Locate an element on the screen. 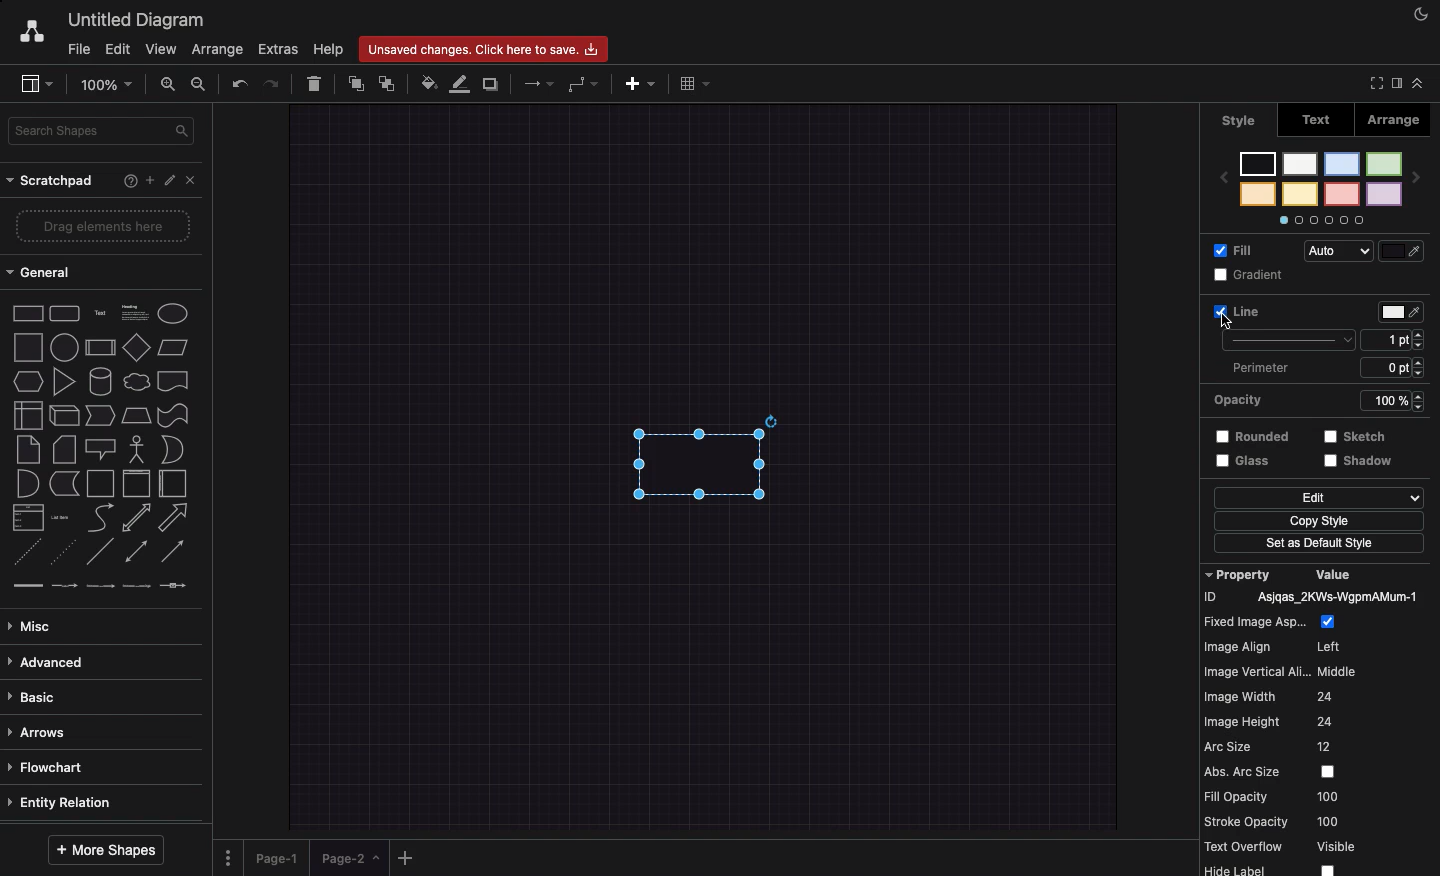 This screenshot has height=876, width=1440. callout is located at coordinates (99, 449).